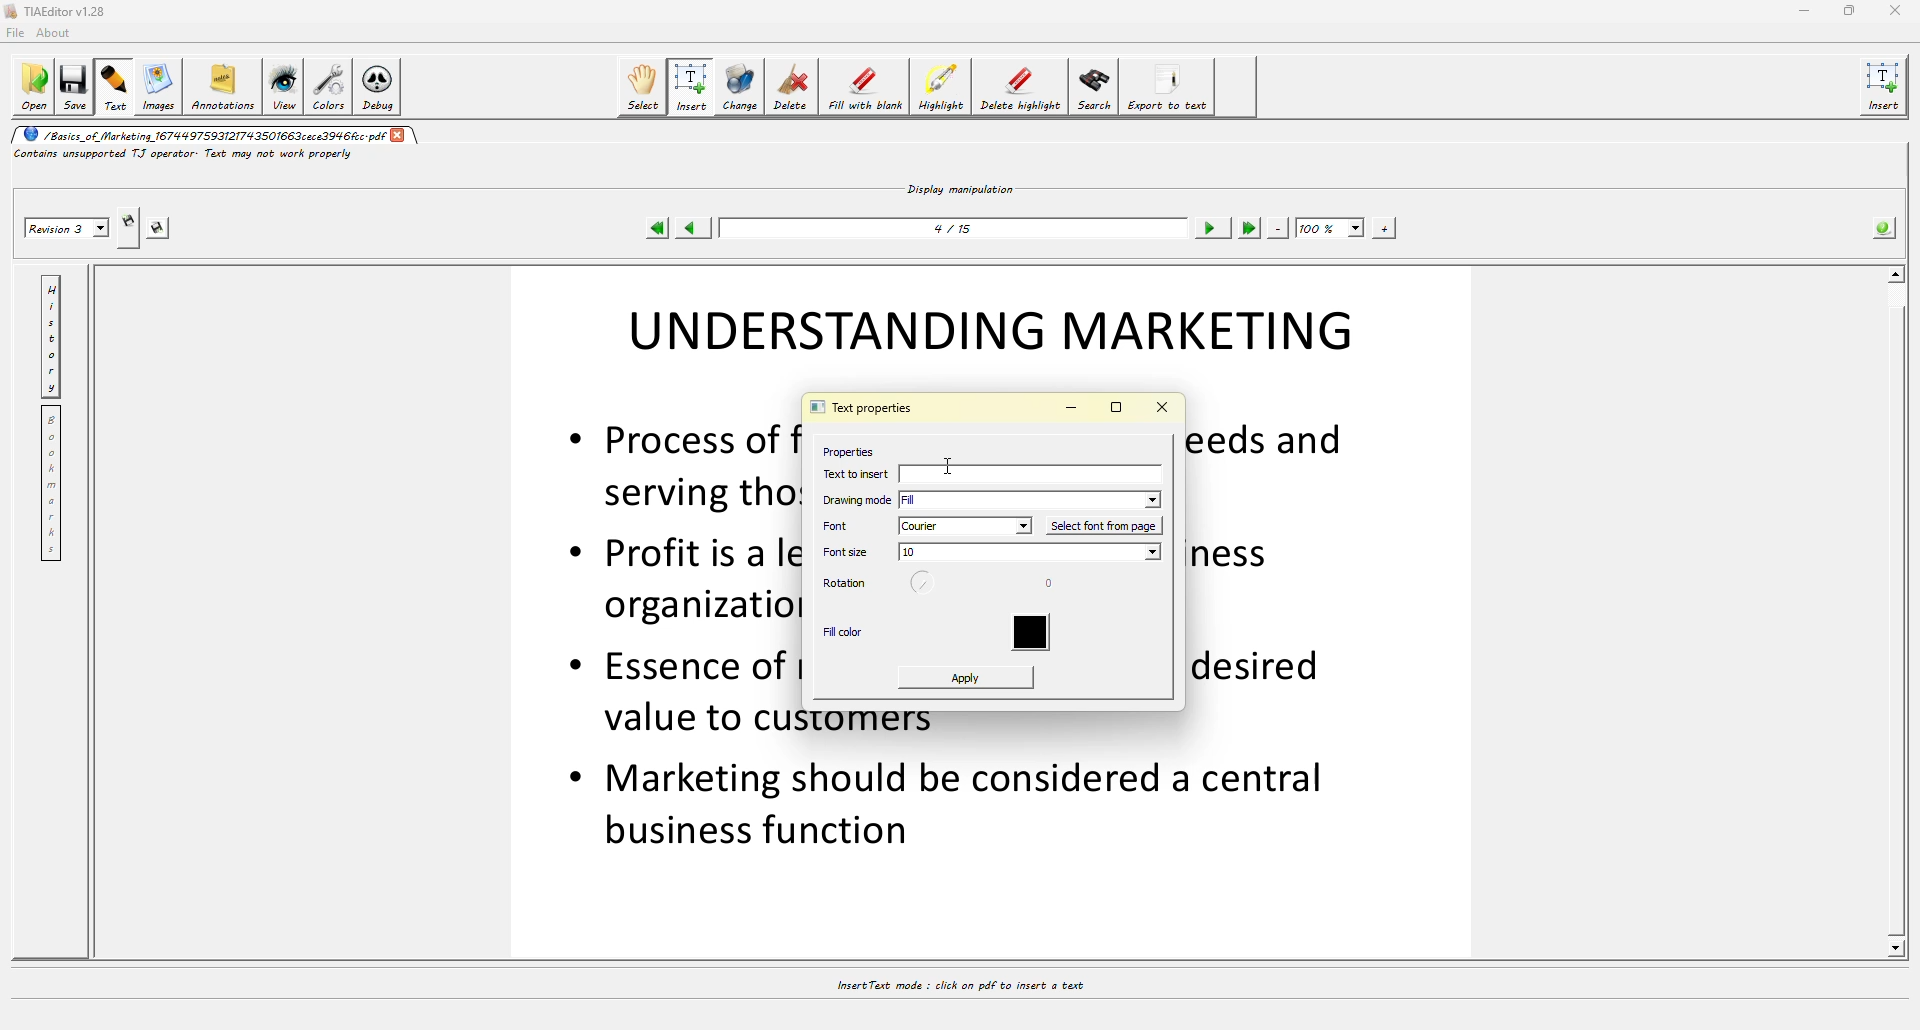 The width and height of the screenshot is (1920, 1030). I want to click on history, so click(51, 333).